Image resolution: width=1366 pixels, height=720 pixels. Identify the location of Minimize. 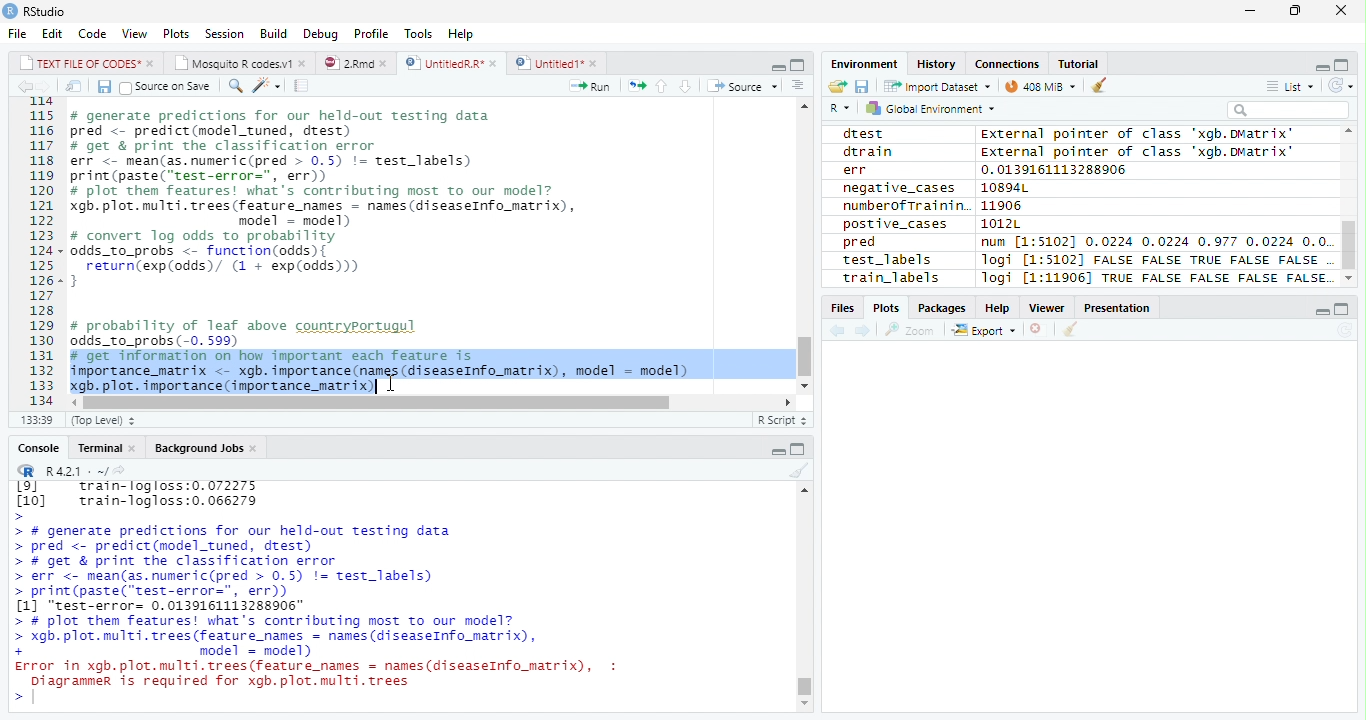
(1322, 309).